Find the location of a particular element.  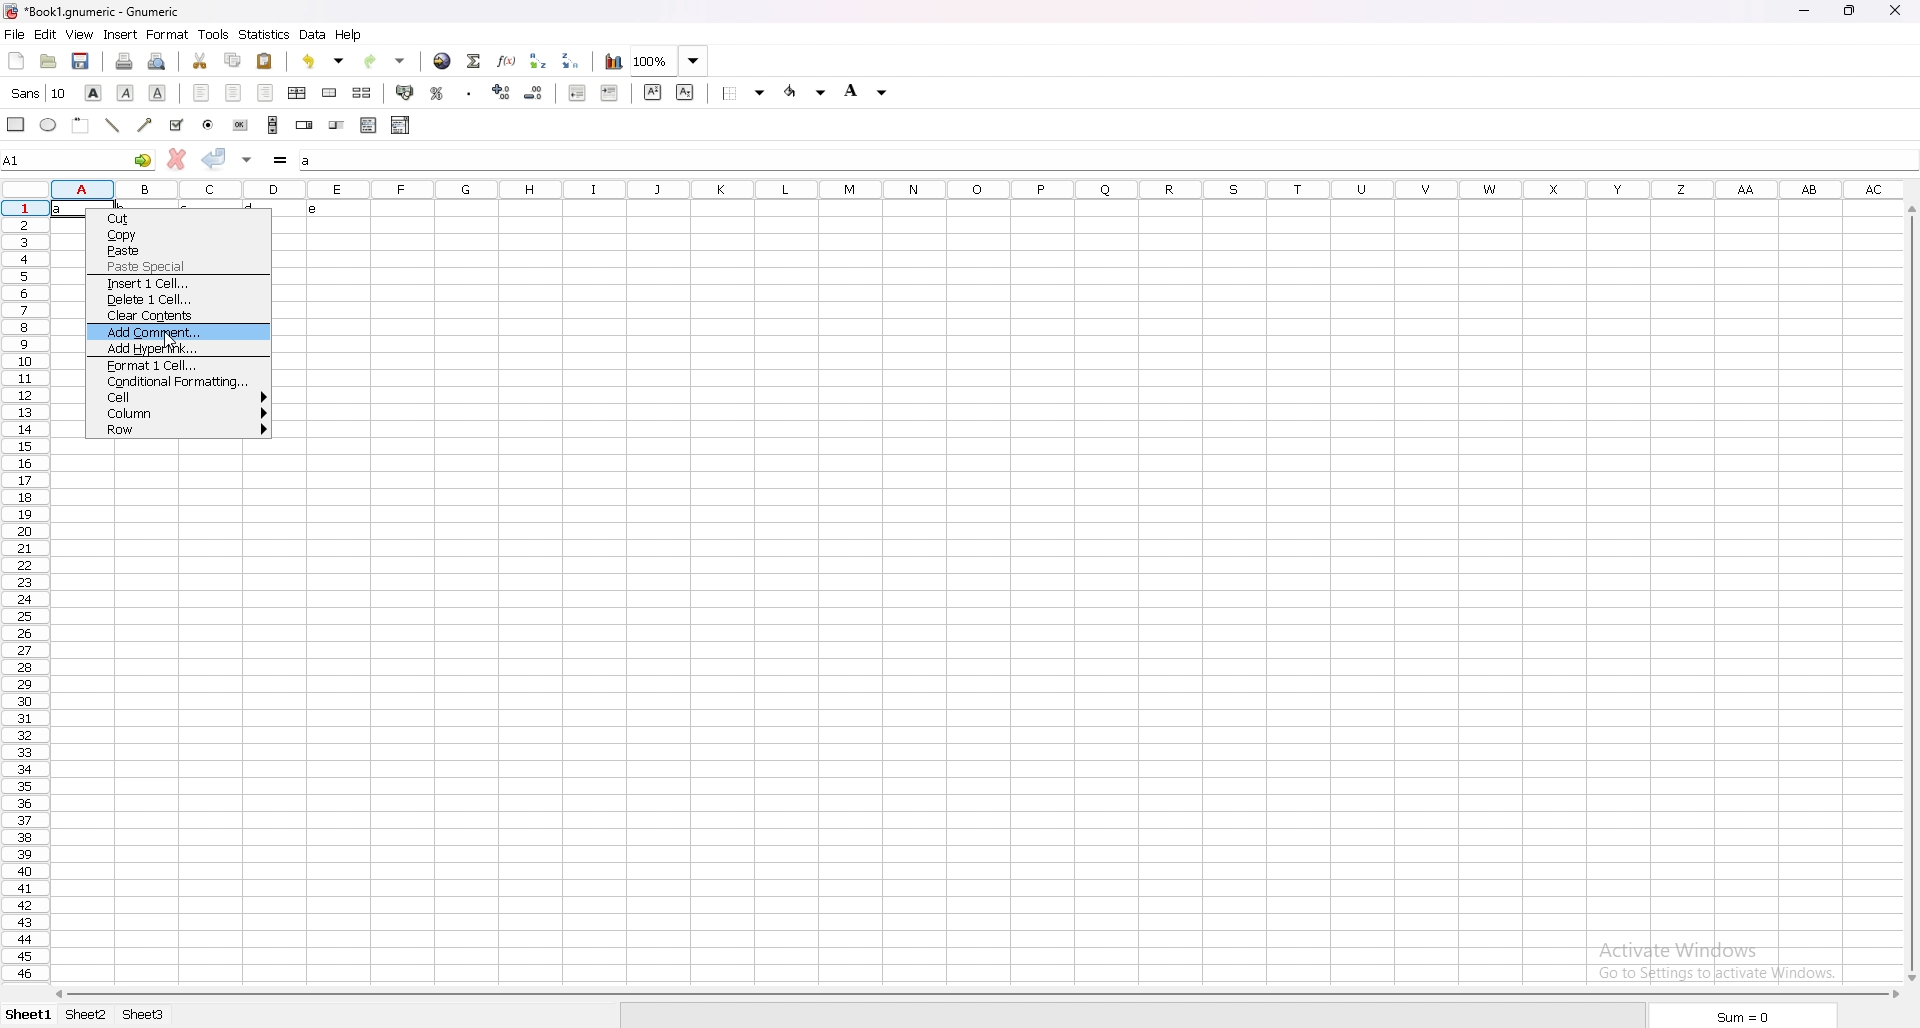

add comment is located at coordinates (178, 331).